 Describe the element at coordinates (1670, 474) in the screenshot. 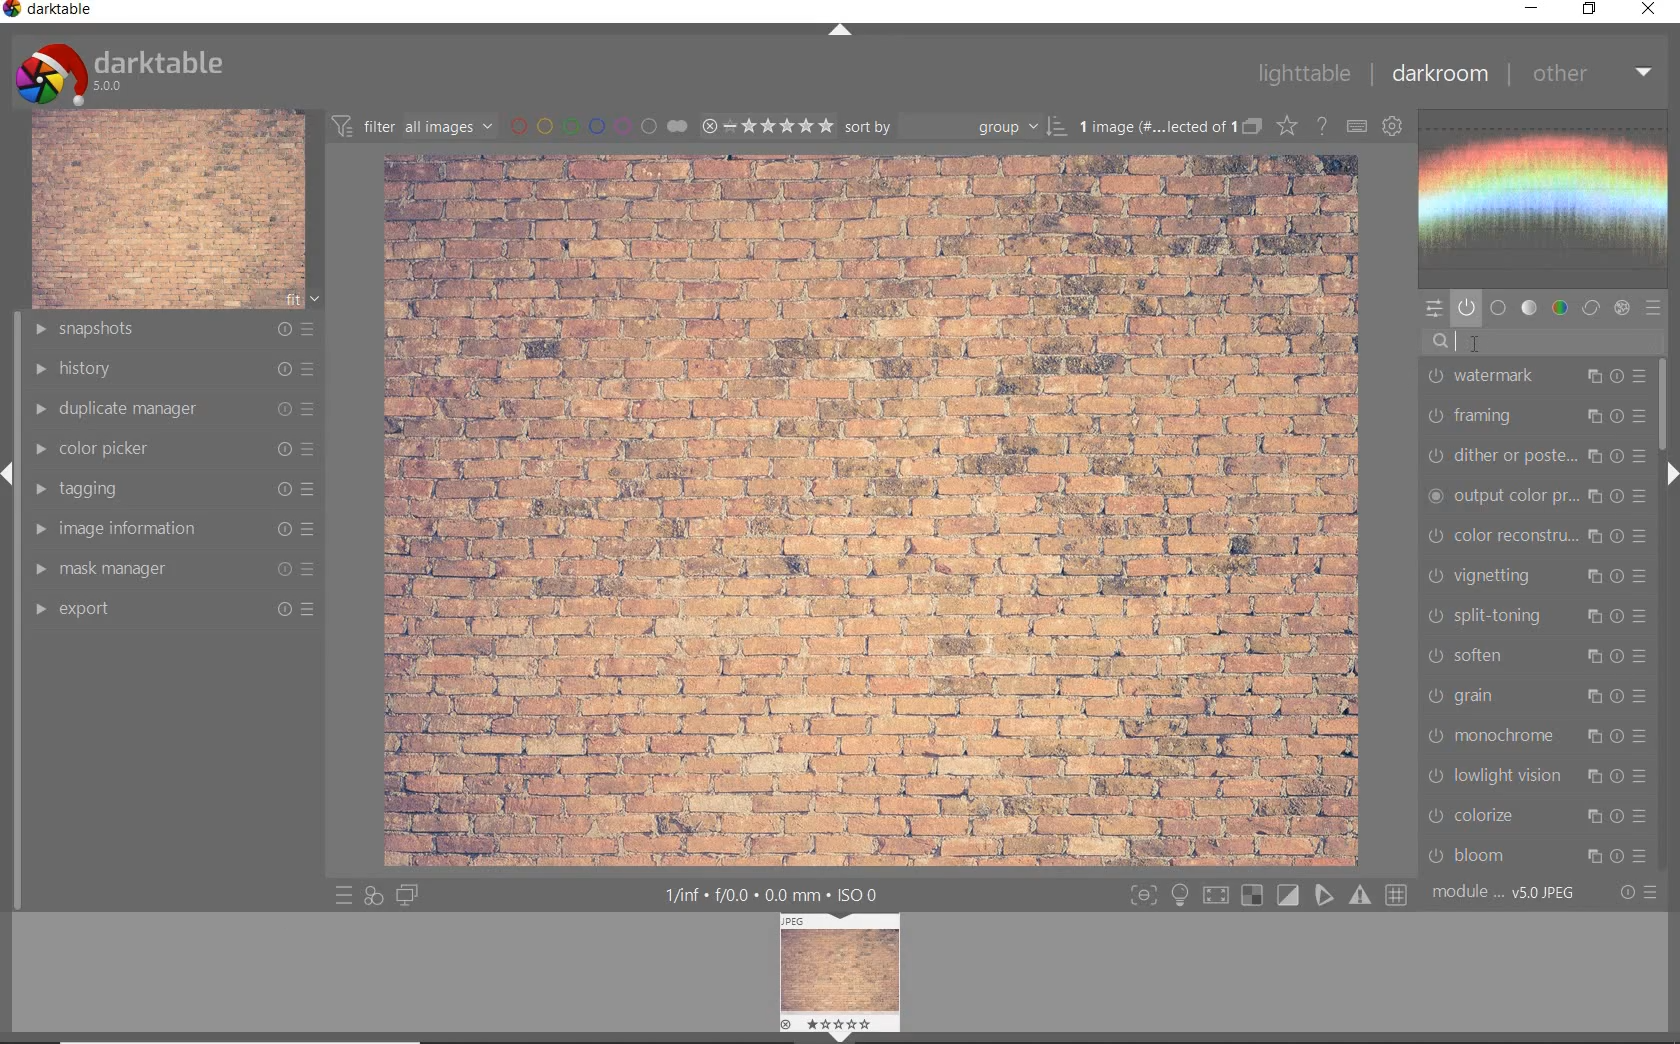

I see `next` at that location.